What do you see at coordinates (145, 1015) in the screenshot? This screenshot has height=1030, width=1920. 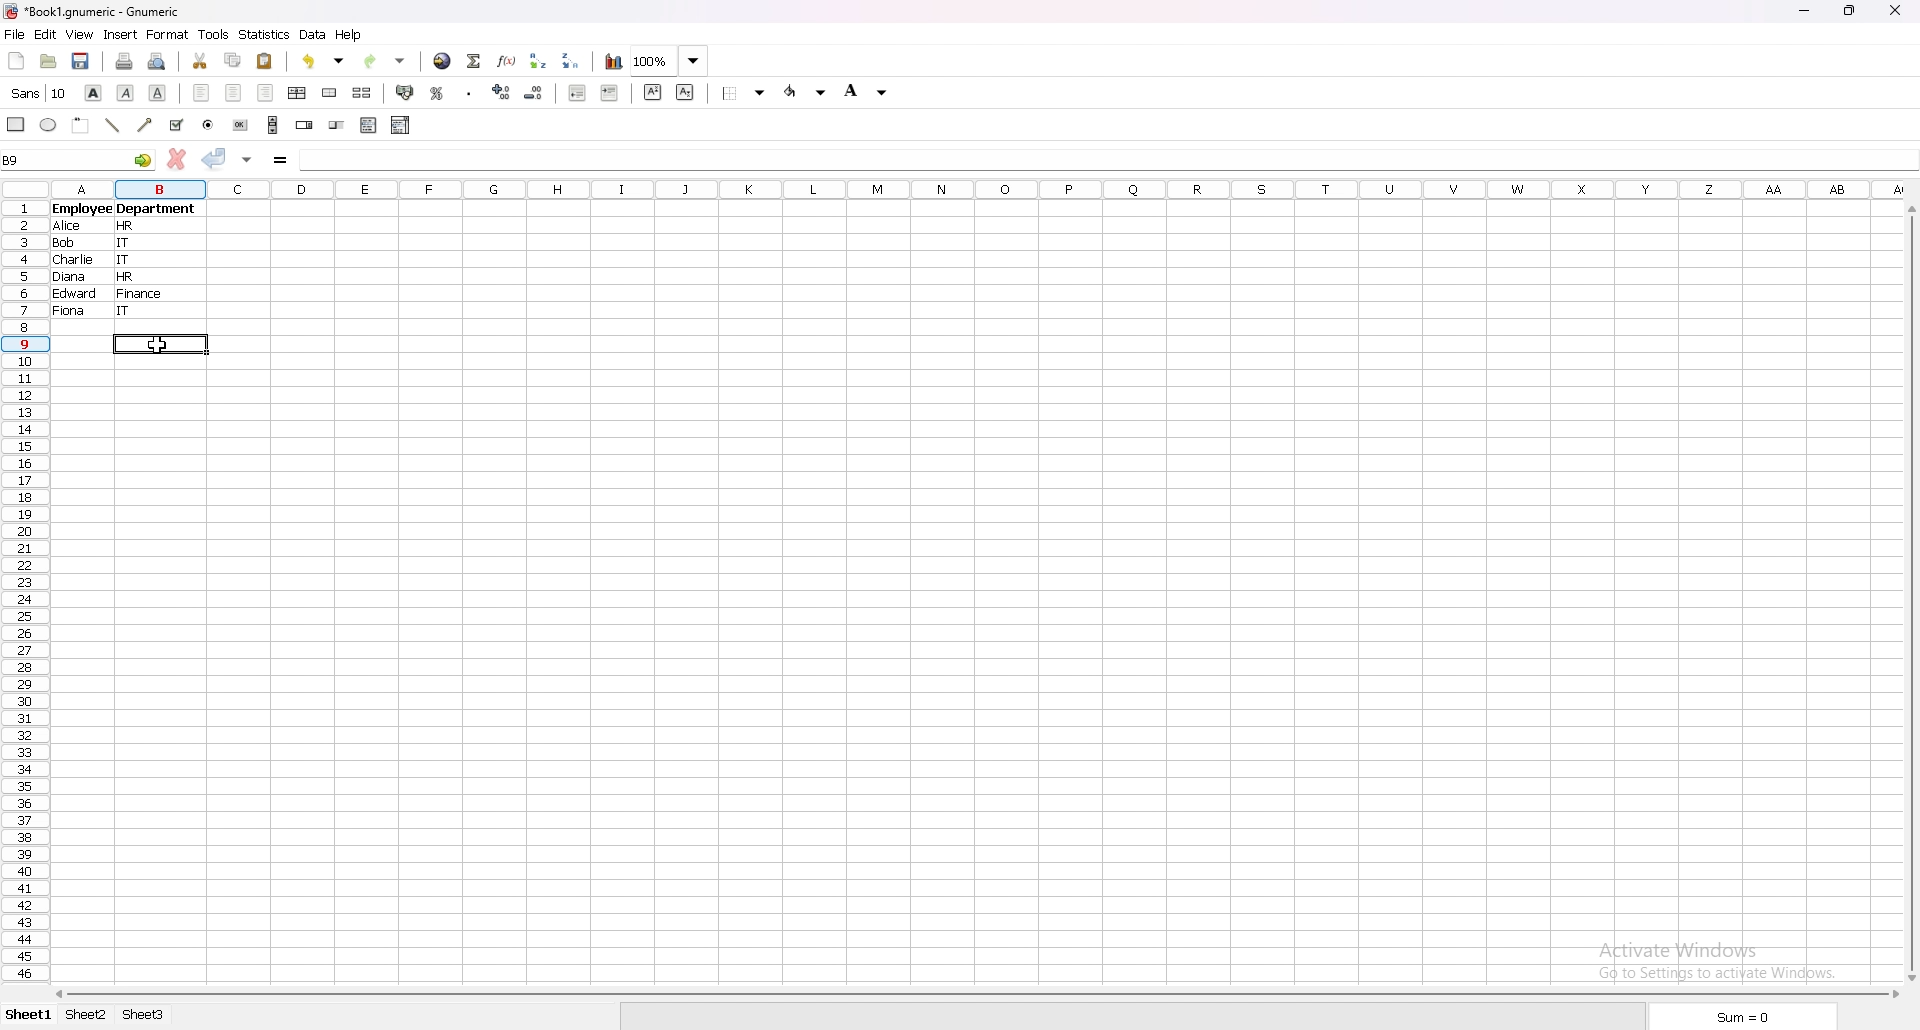 I see `sheet 3` at bounding box center [145, 1015].